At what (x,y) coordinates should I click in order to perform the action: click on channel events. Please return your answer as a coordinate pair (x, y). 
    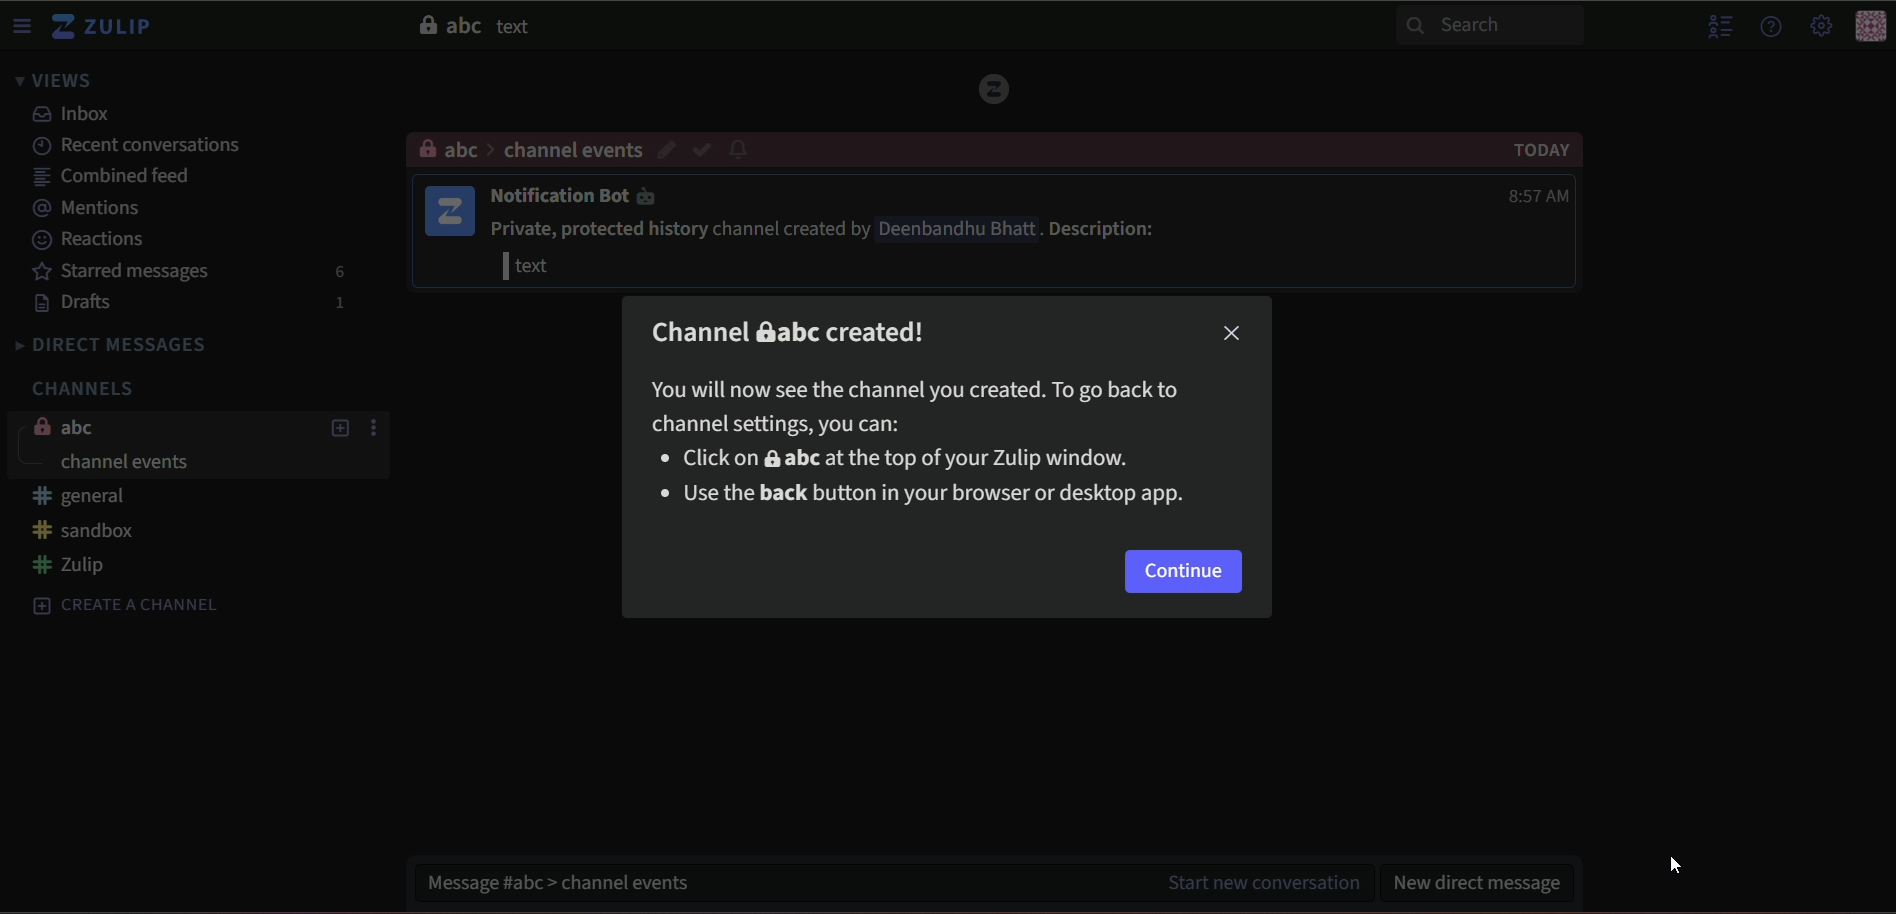
    Looking at the image, I should click on (634, 150).